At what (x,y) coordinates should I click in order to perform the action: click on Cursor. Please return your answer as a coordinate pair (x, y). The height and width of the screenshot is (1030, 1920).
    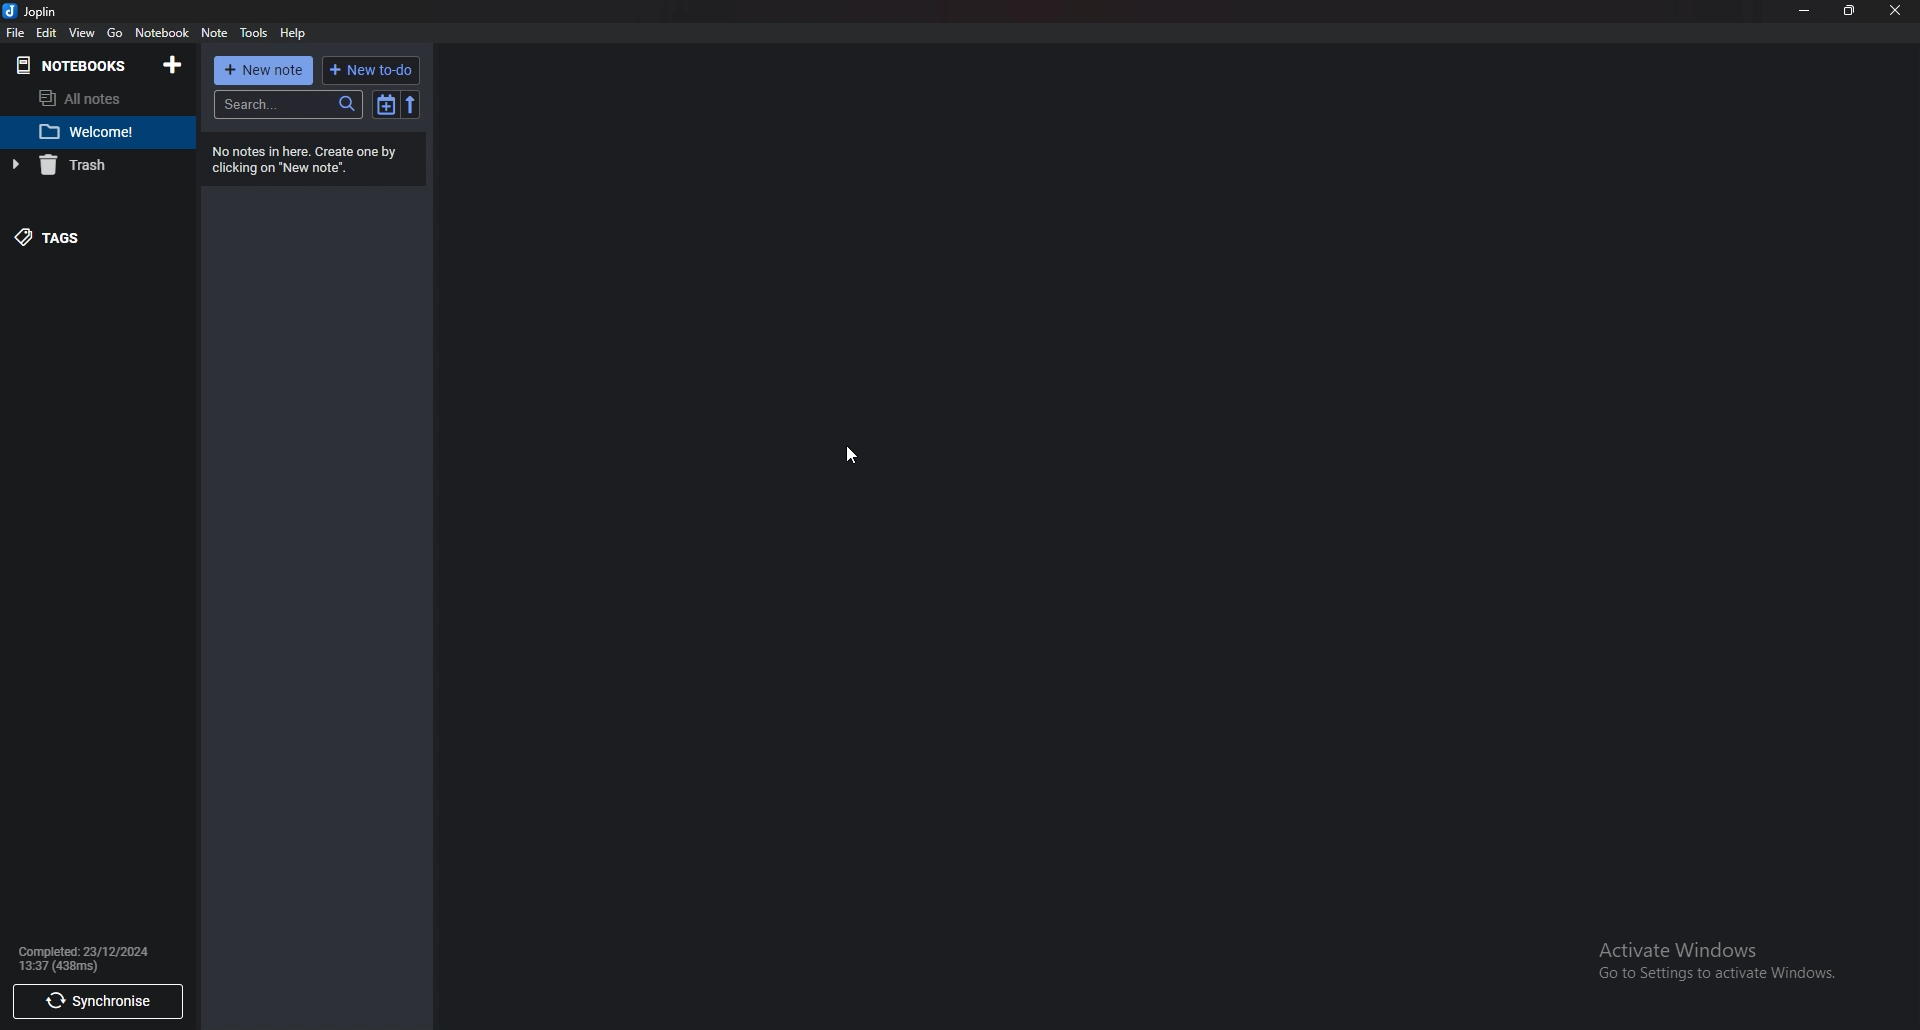
    Looking at the image, I should click on (852, 455).